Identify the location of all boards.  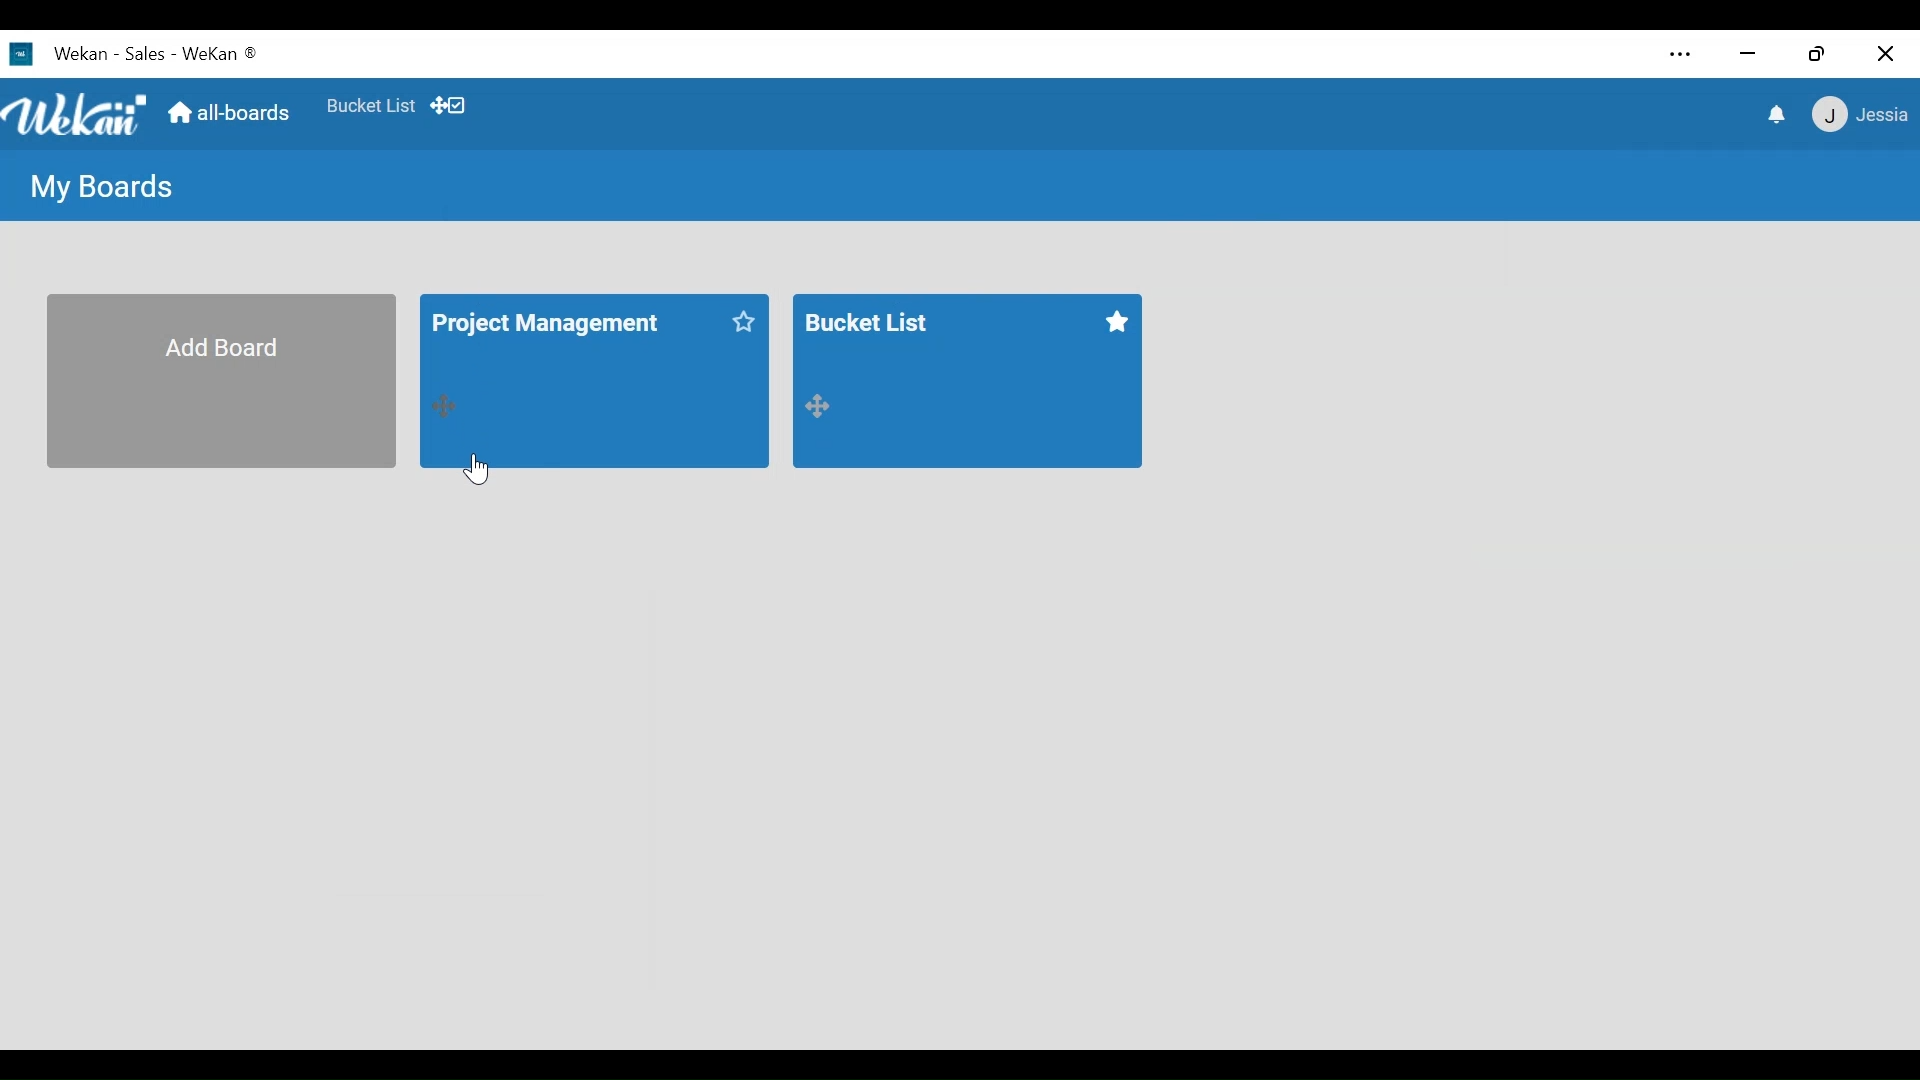
(231, 112).